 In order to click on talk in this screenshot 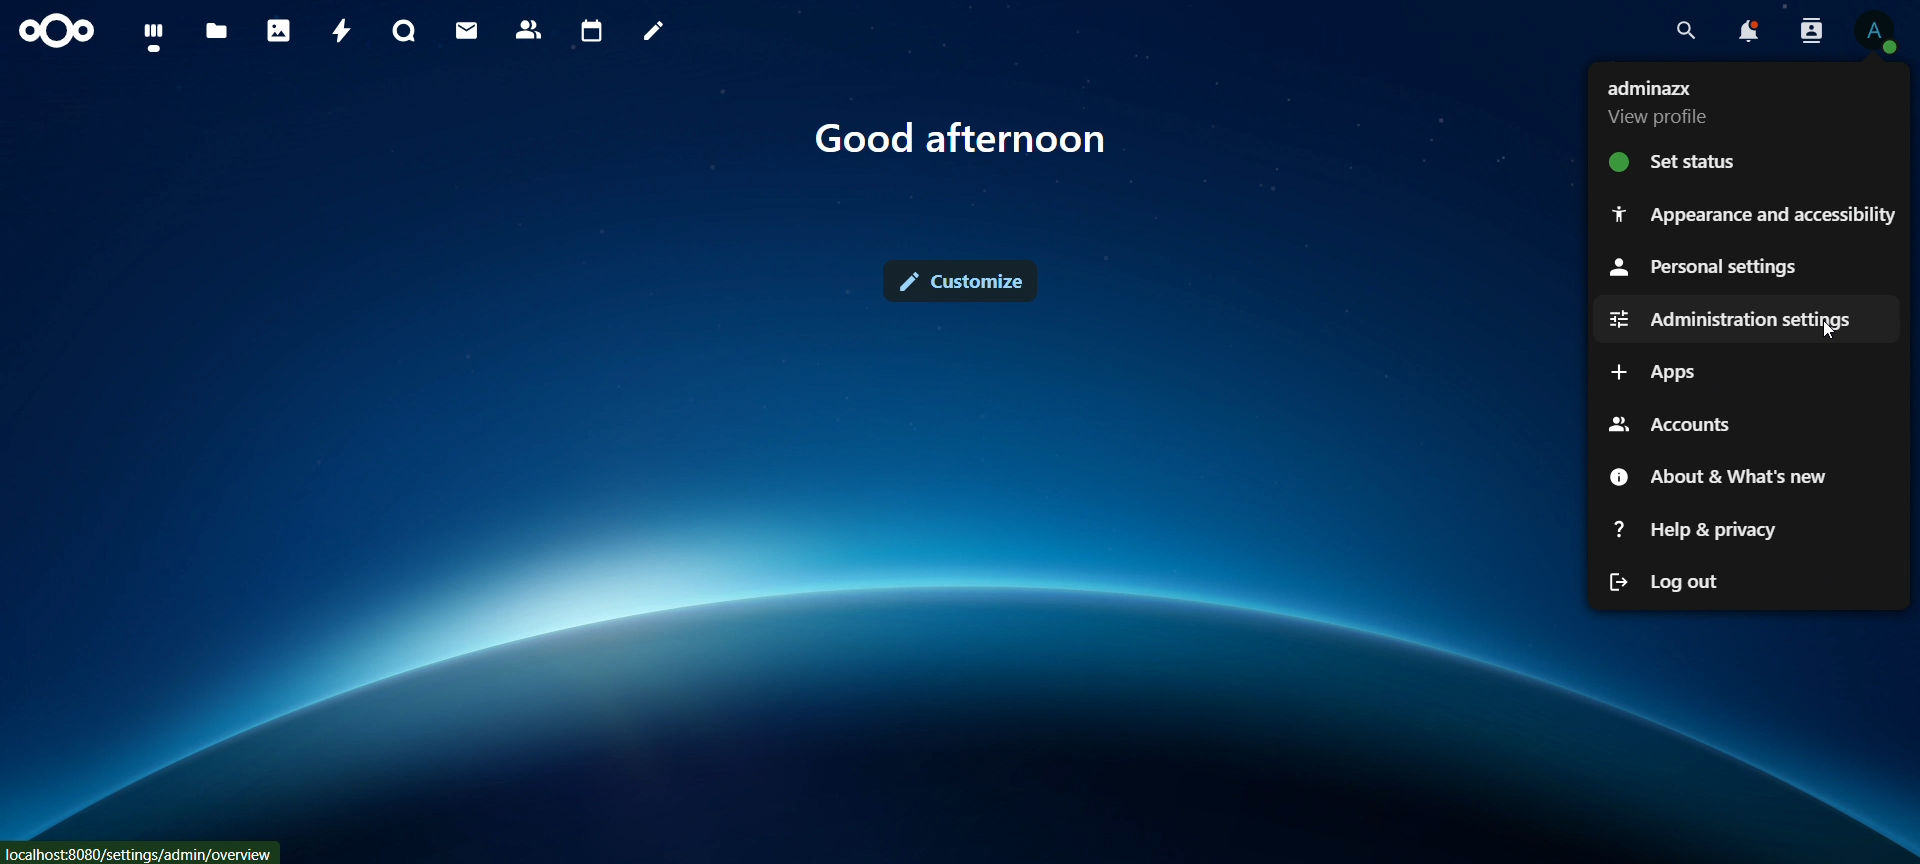, I will do `click(406, 32)`.